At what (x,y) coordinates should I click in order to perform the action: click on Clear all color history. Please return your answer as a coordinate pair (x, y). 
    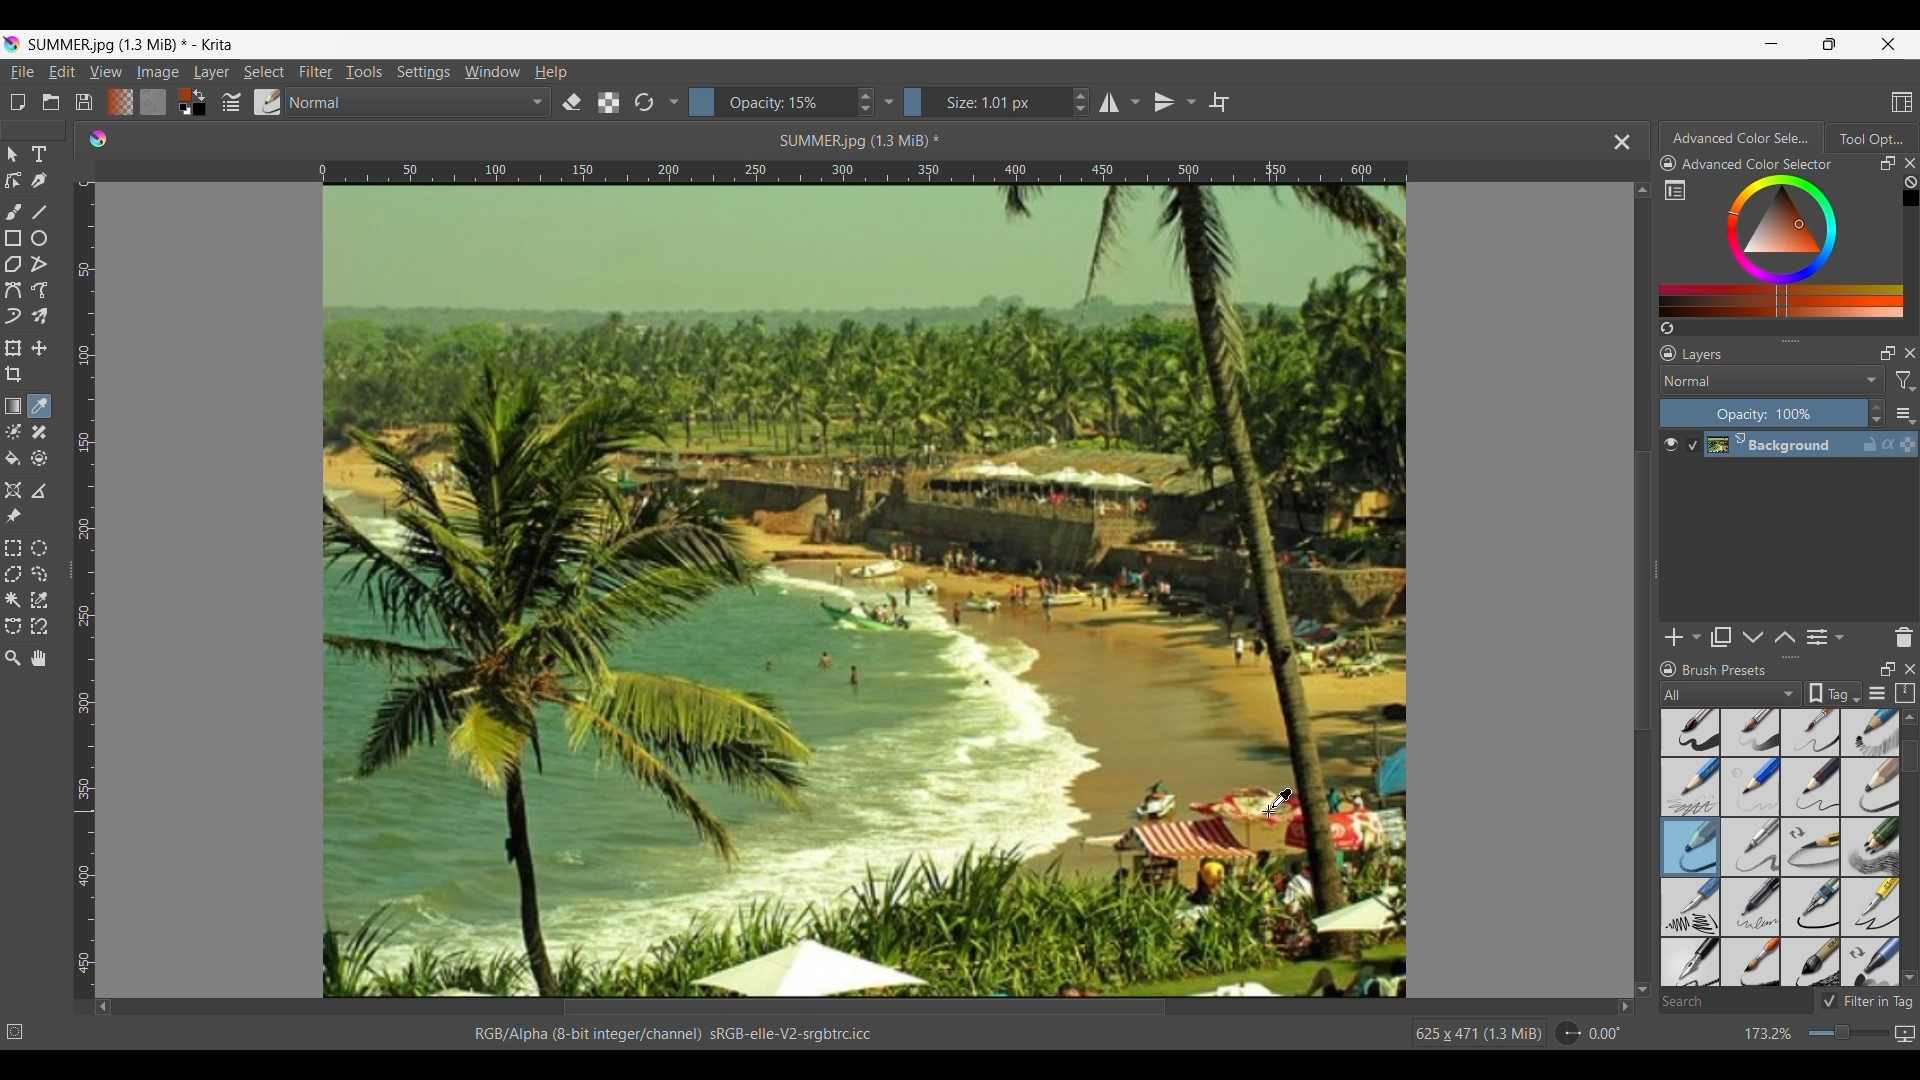
    Looking at the image, I should click on (1910, 182).